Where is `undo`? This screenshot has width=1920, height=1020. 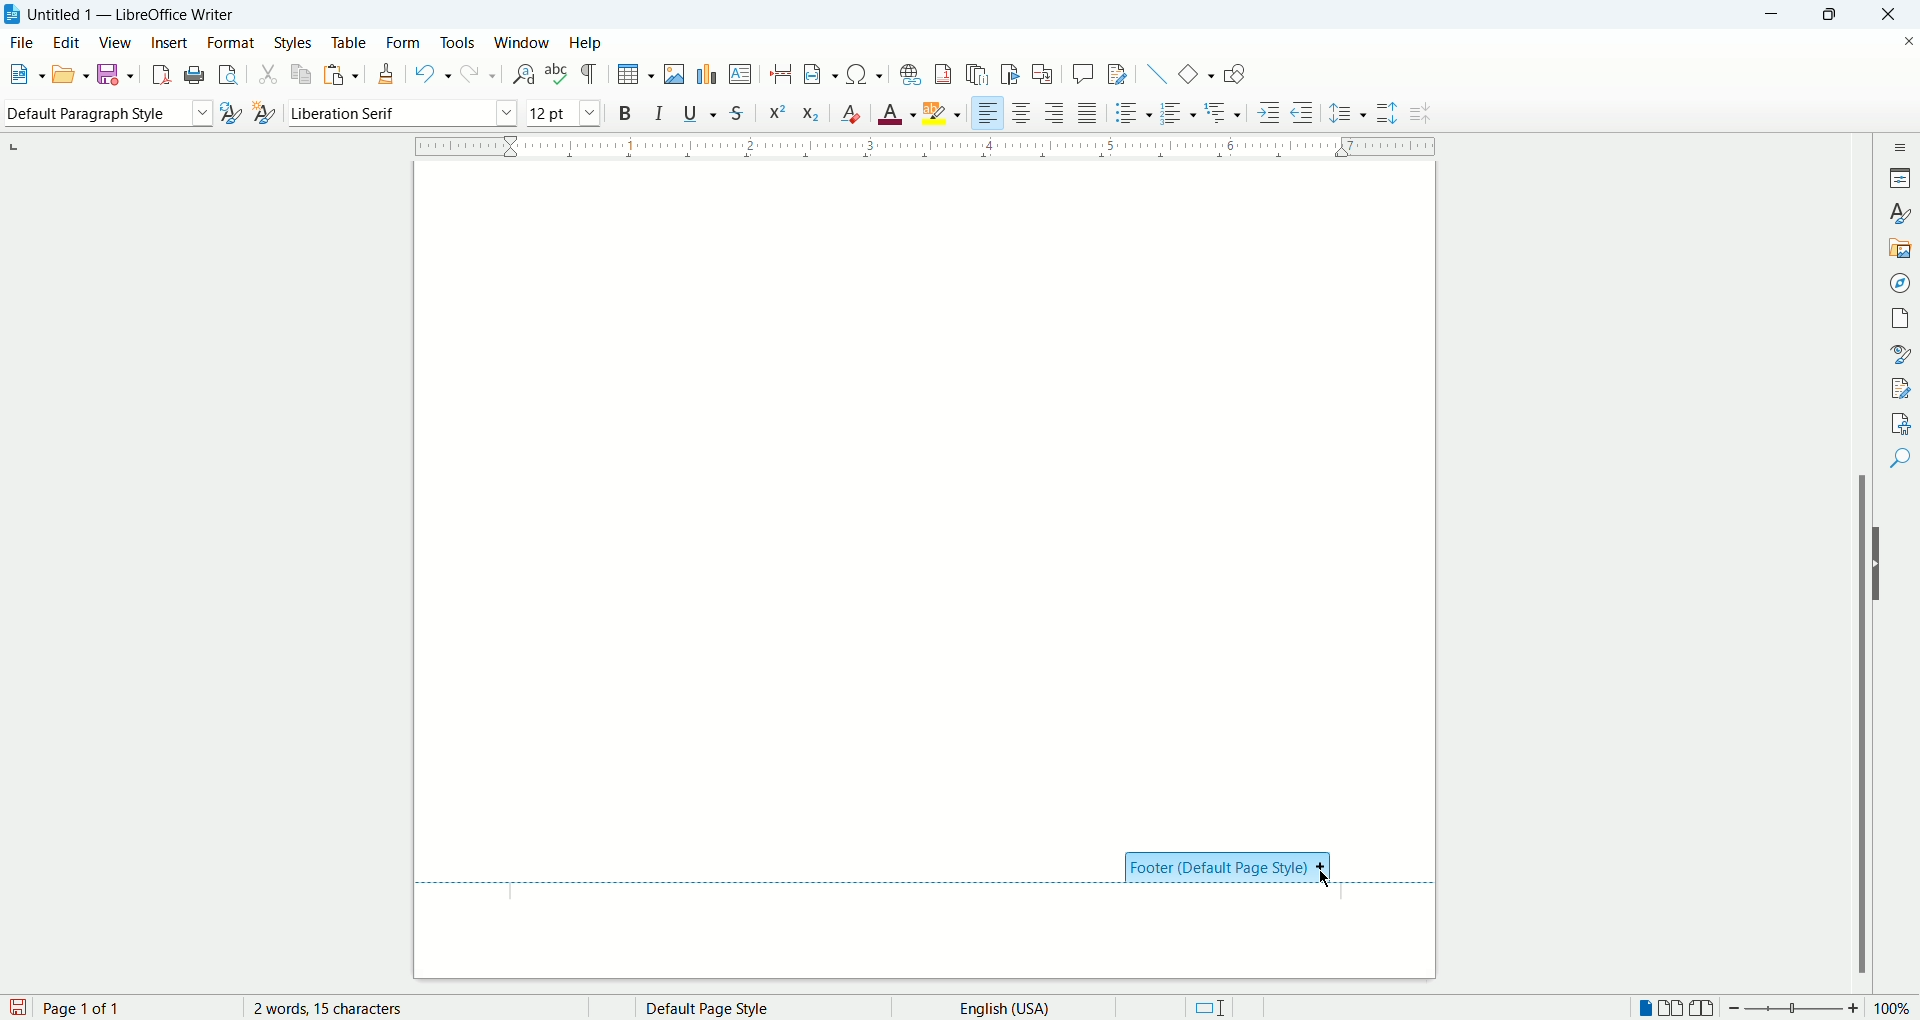
undo is located at coordinates (433, 74).